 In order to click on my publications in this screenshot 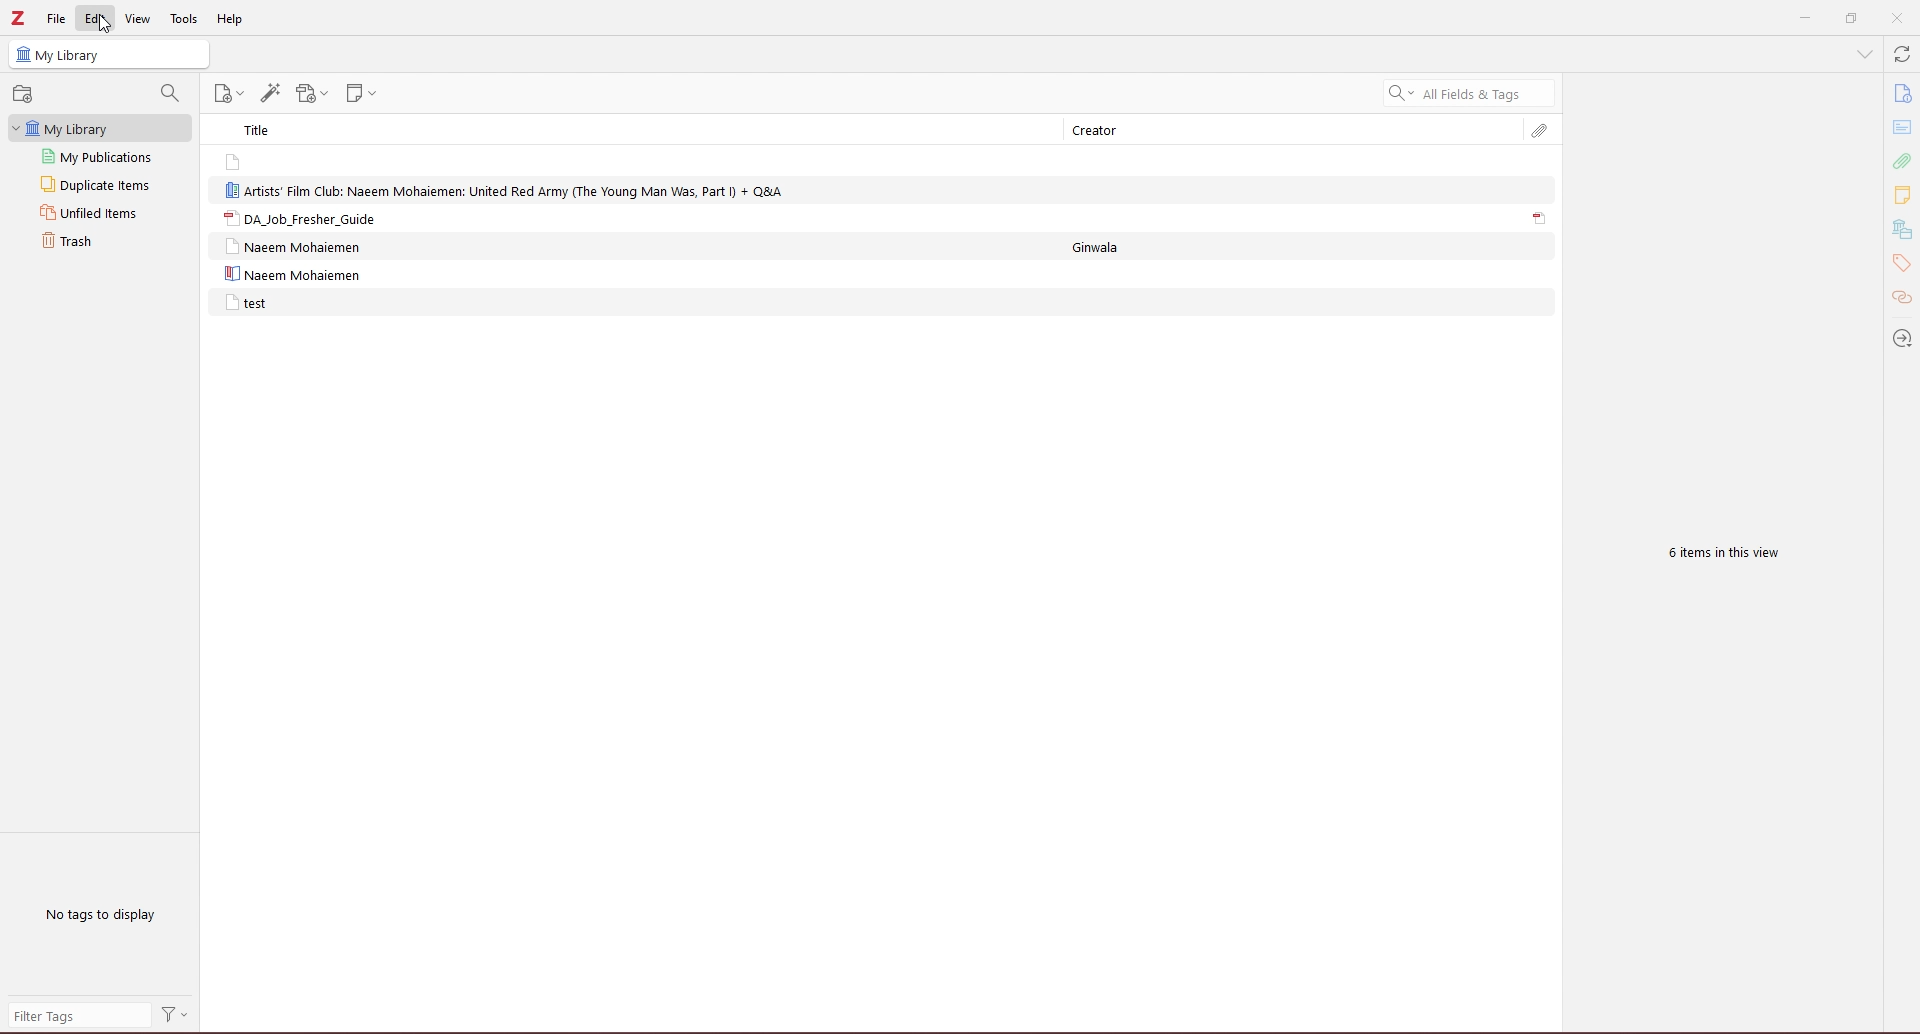, I will do `click(100, 155)`.